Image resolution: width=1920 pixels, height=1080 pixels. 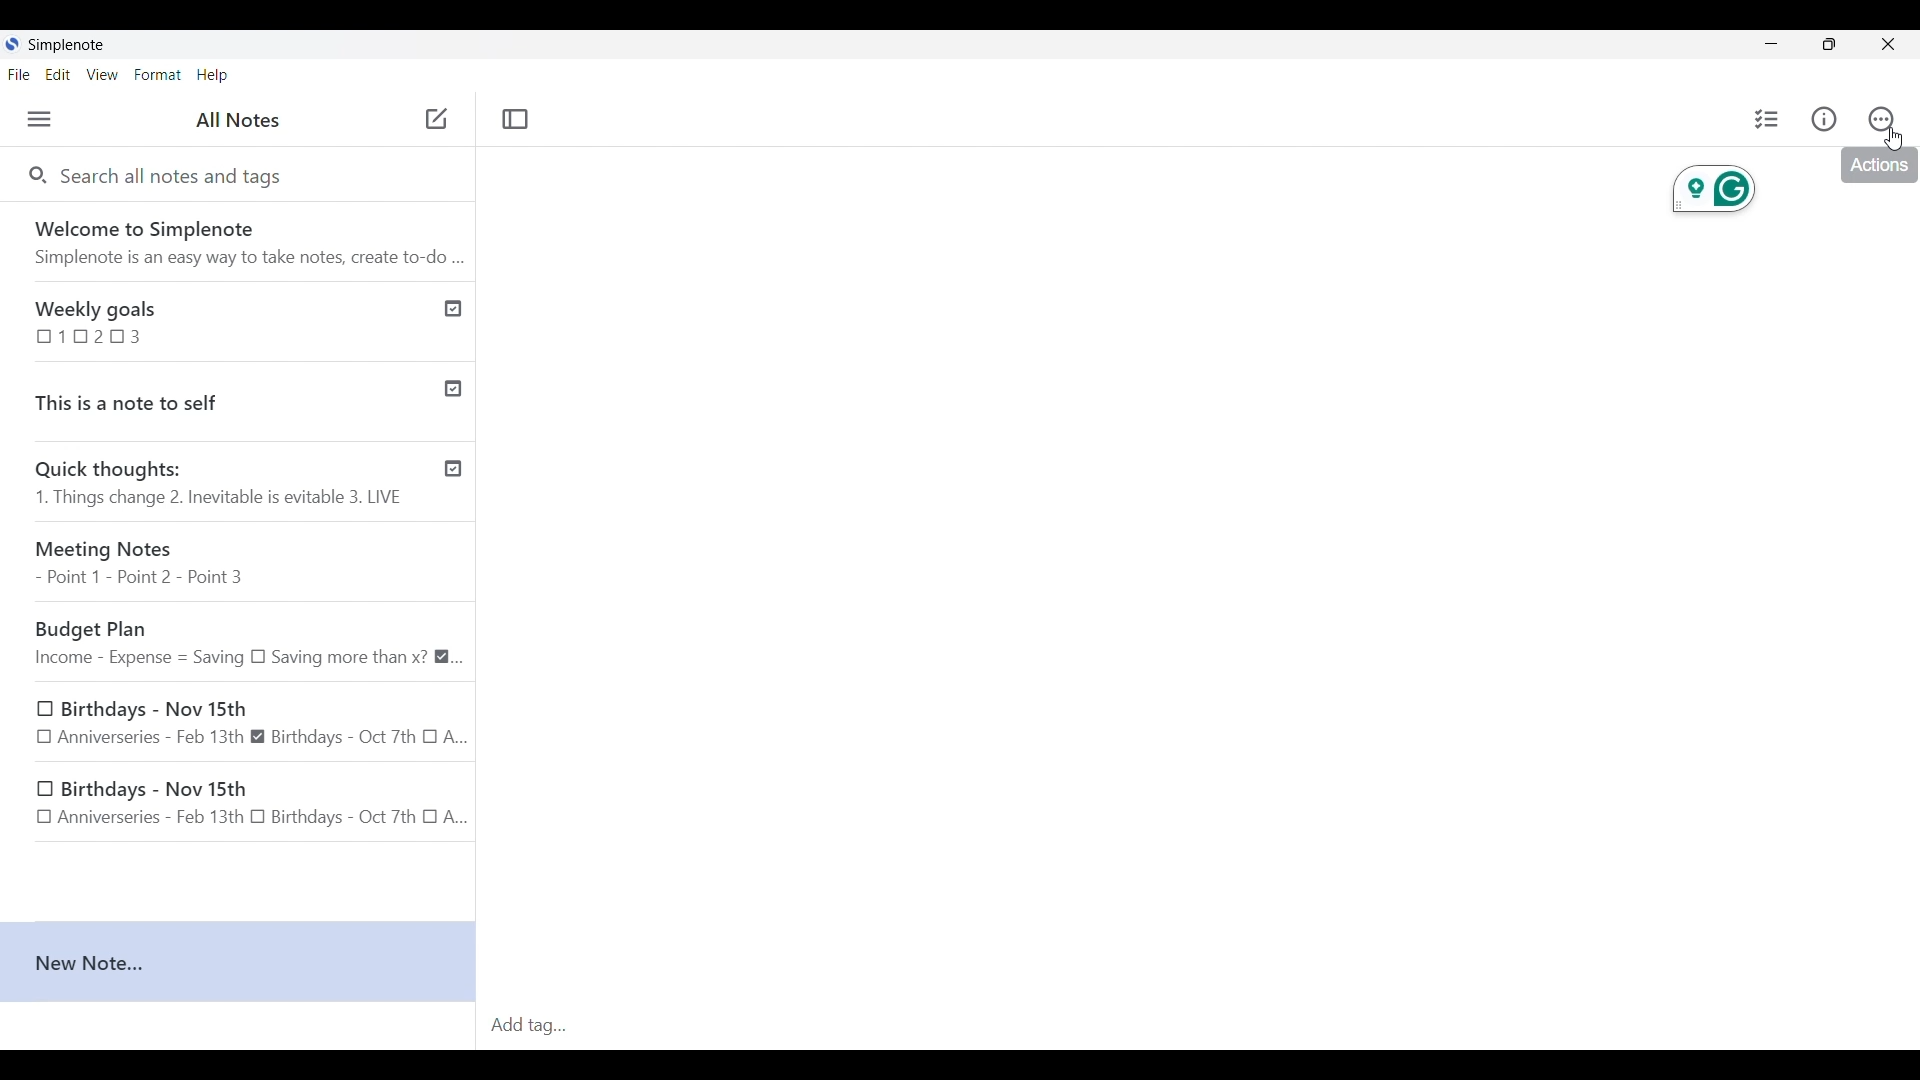 What do you see at coordinates (1771, 44) in the screenshot?
I see `Minimize` at bounding box center [1771, 44].